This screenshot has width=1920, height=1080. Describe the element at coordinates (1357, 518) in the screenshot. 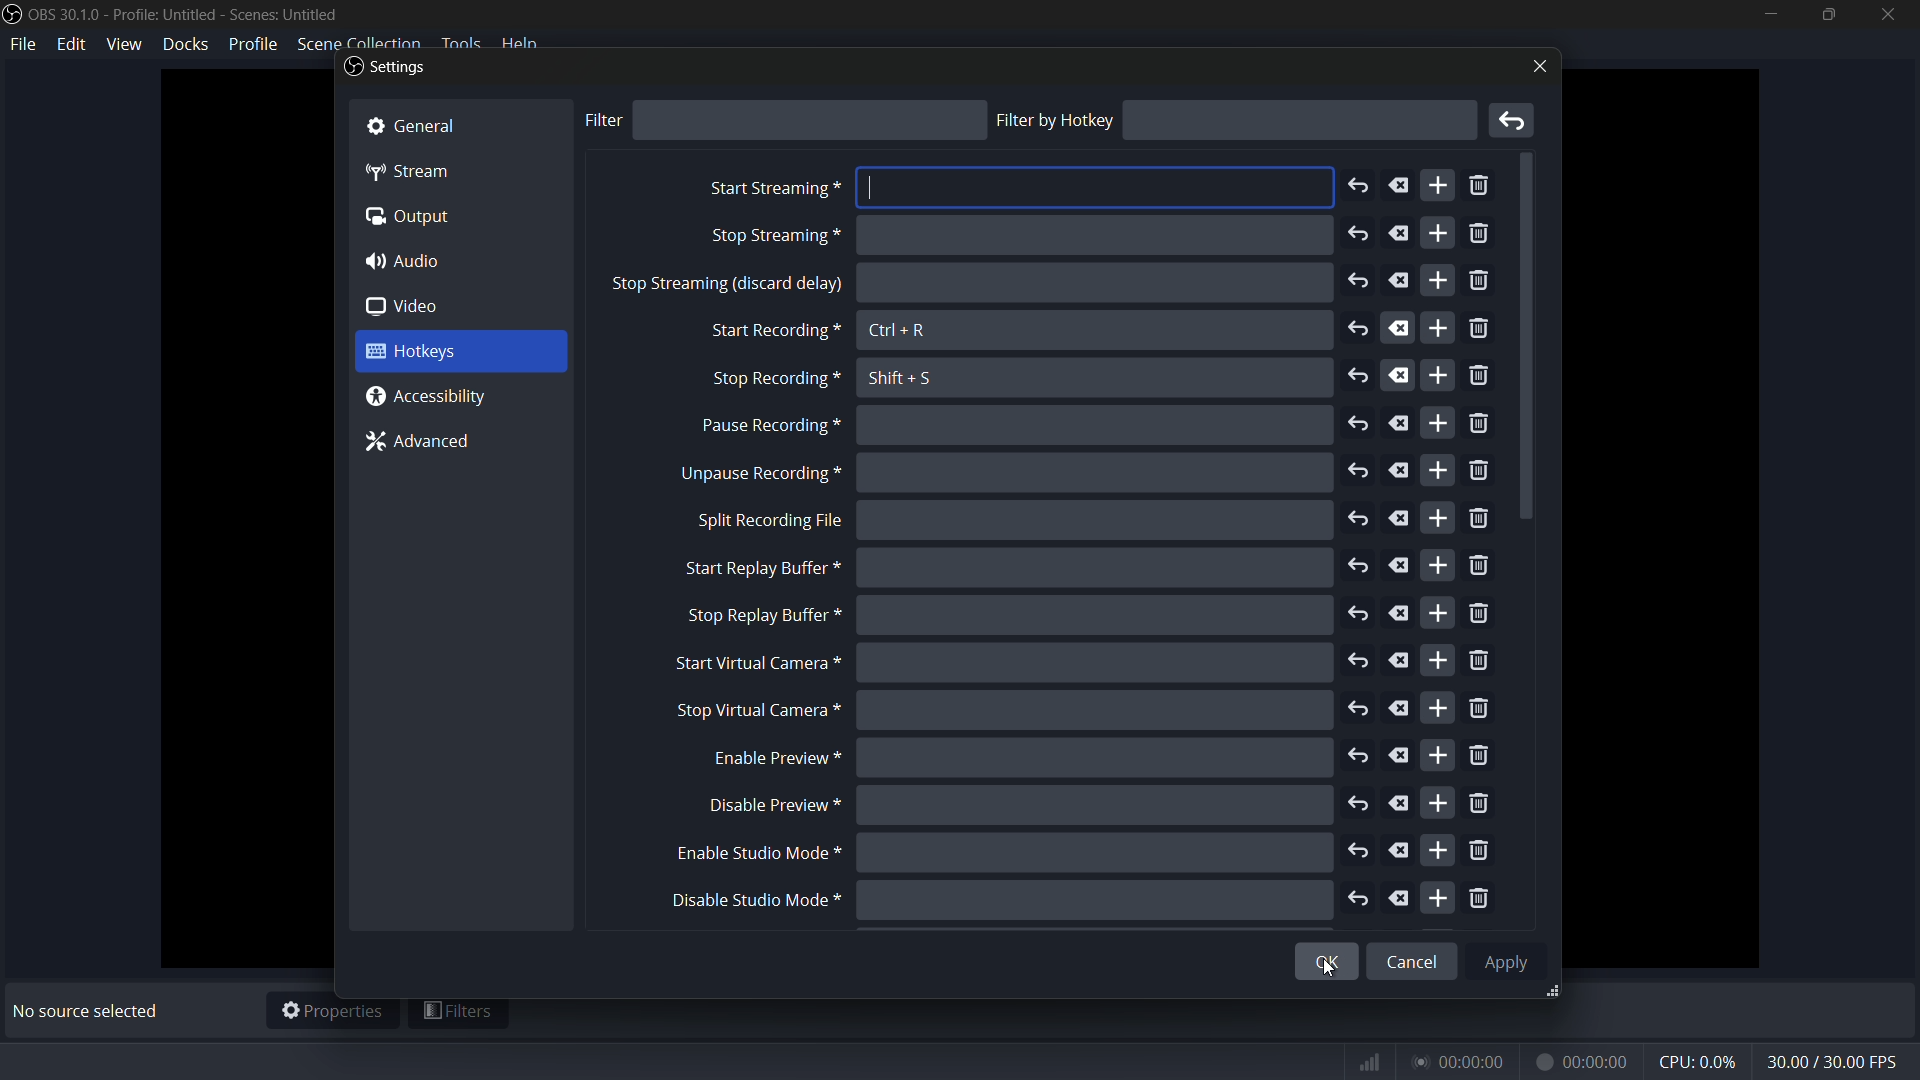

I see `undo` at that location.